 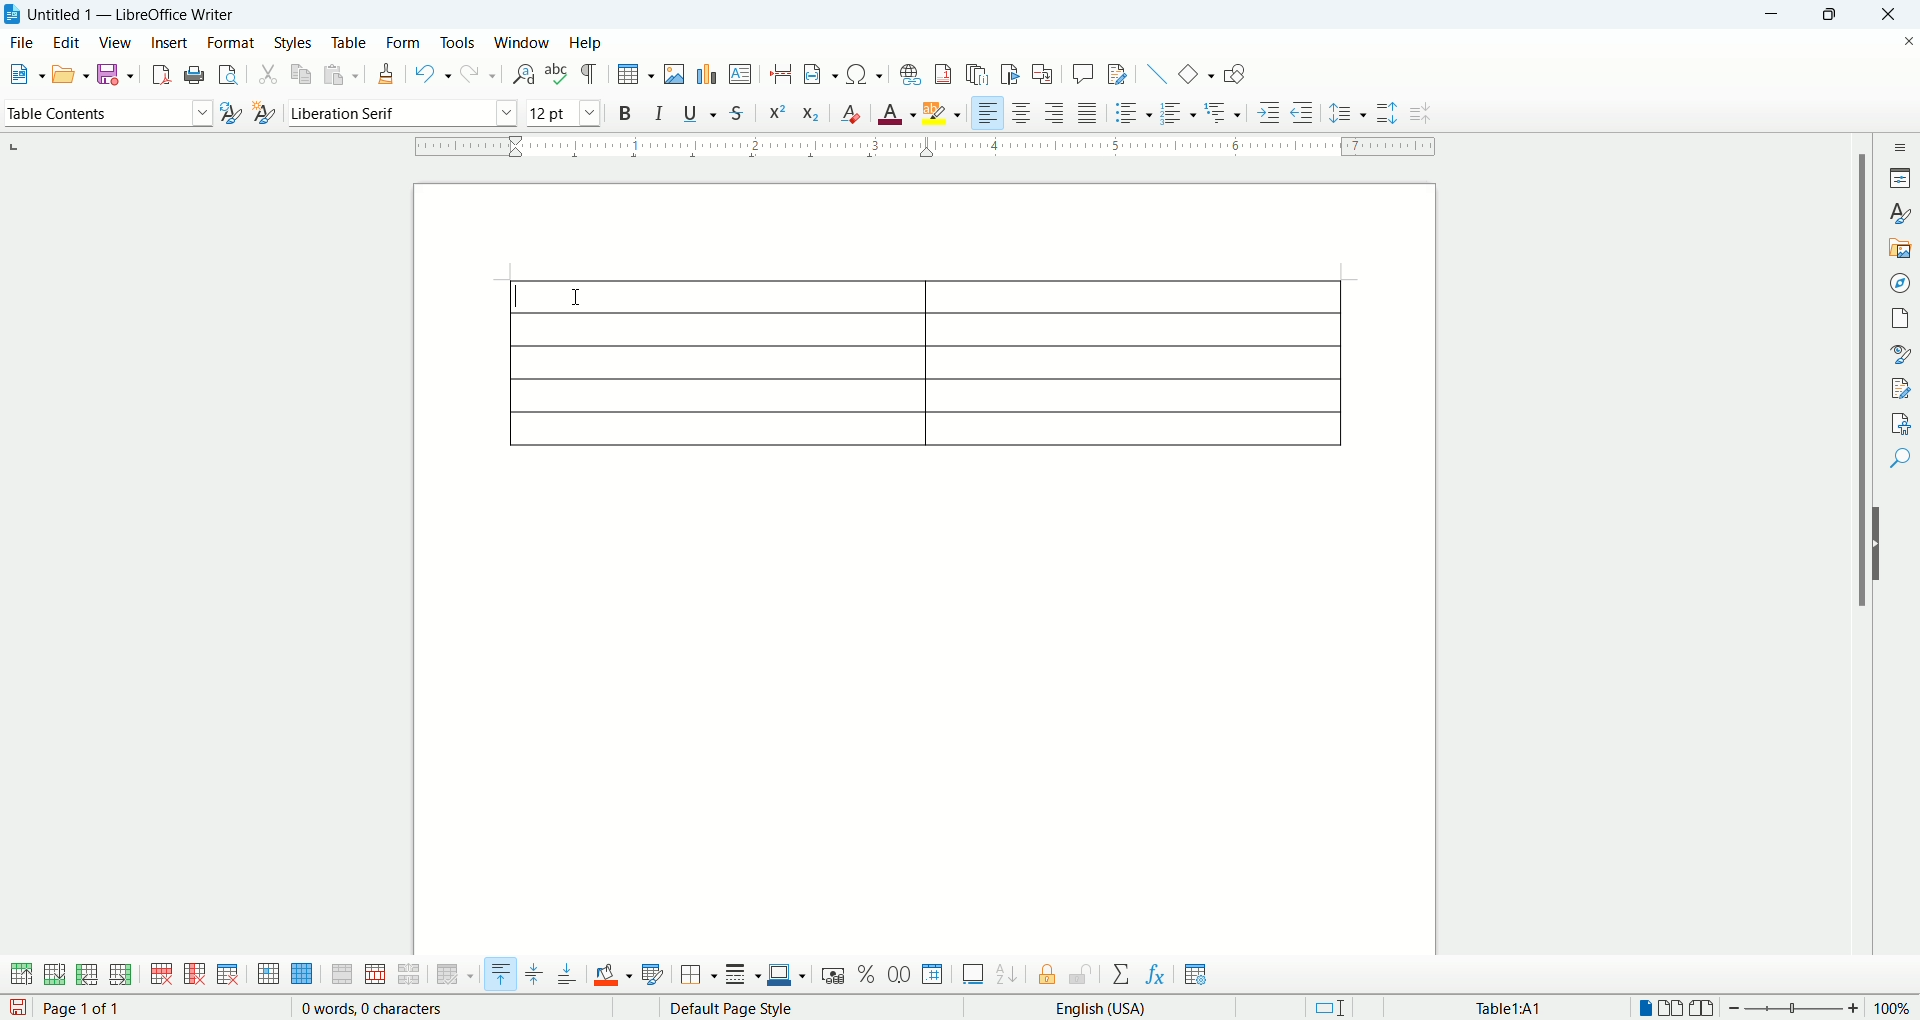 What do you see at coordinates (591, 73) in the screenshot?
I see `formatting mask` at bounding box center [591, 73].